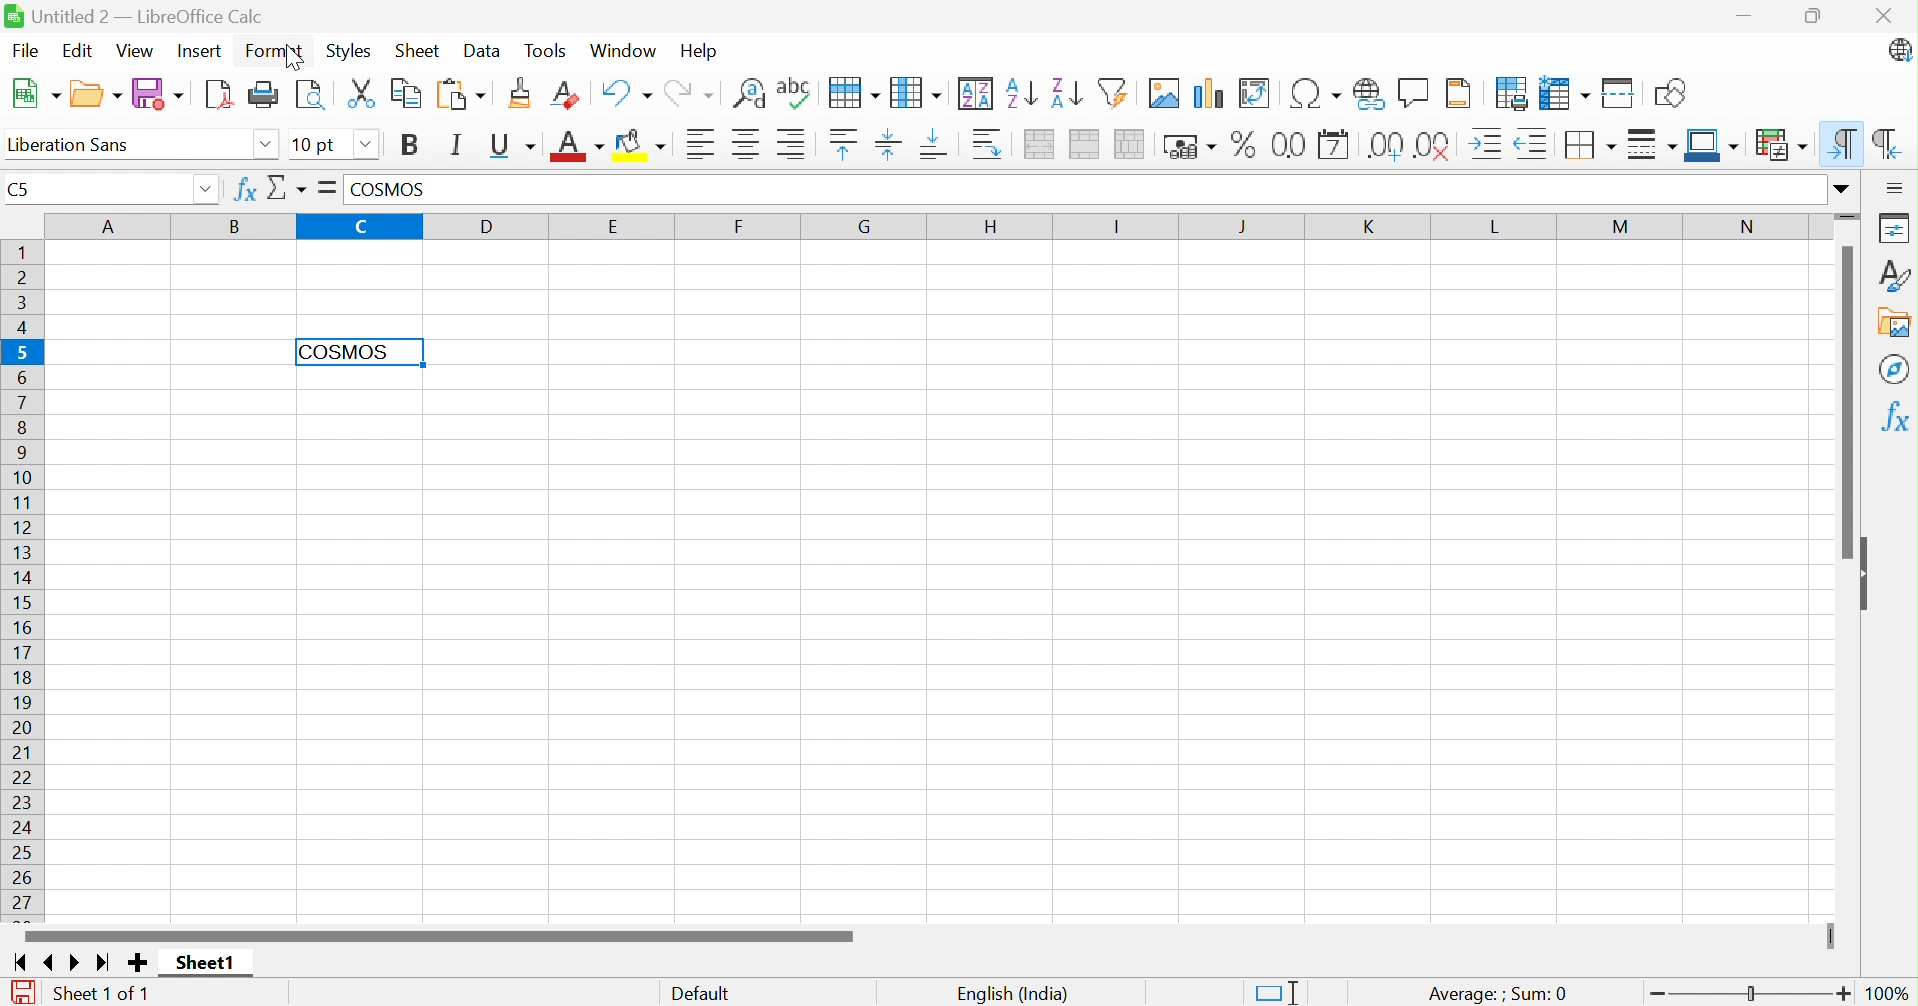 The width and height of the screenshot is (1918, 1006). What do you see at coordinates (978, 91) in the screenshot?
I see `Sort` at bounding box center [978, 91].